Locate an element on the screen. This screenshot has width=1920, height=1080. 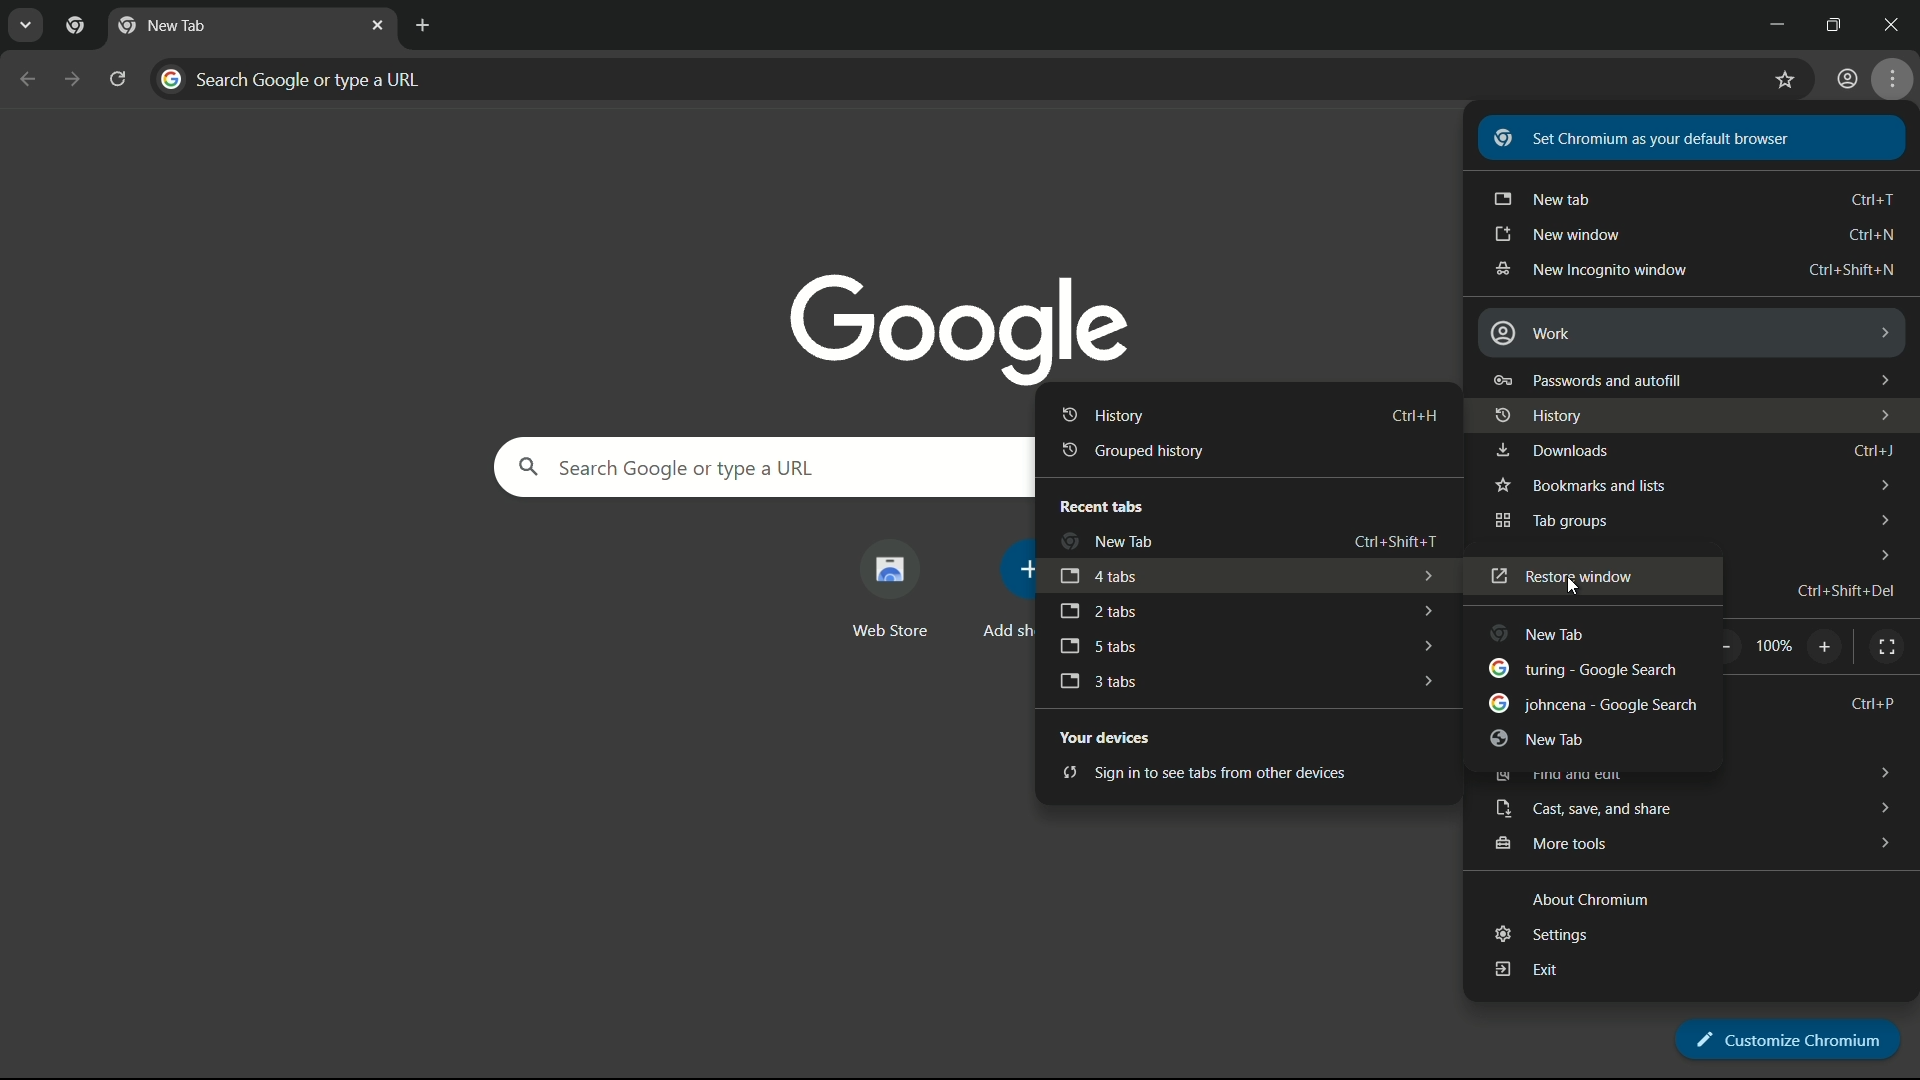
dropdown arrows is located at coordinates (1883, 768).